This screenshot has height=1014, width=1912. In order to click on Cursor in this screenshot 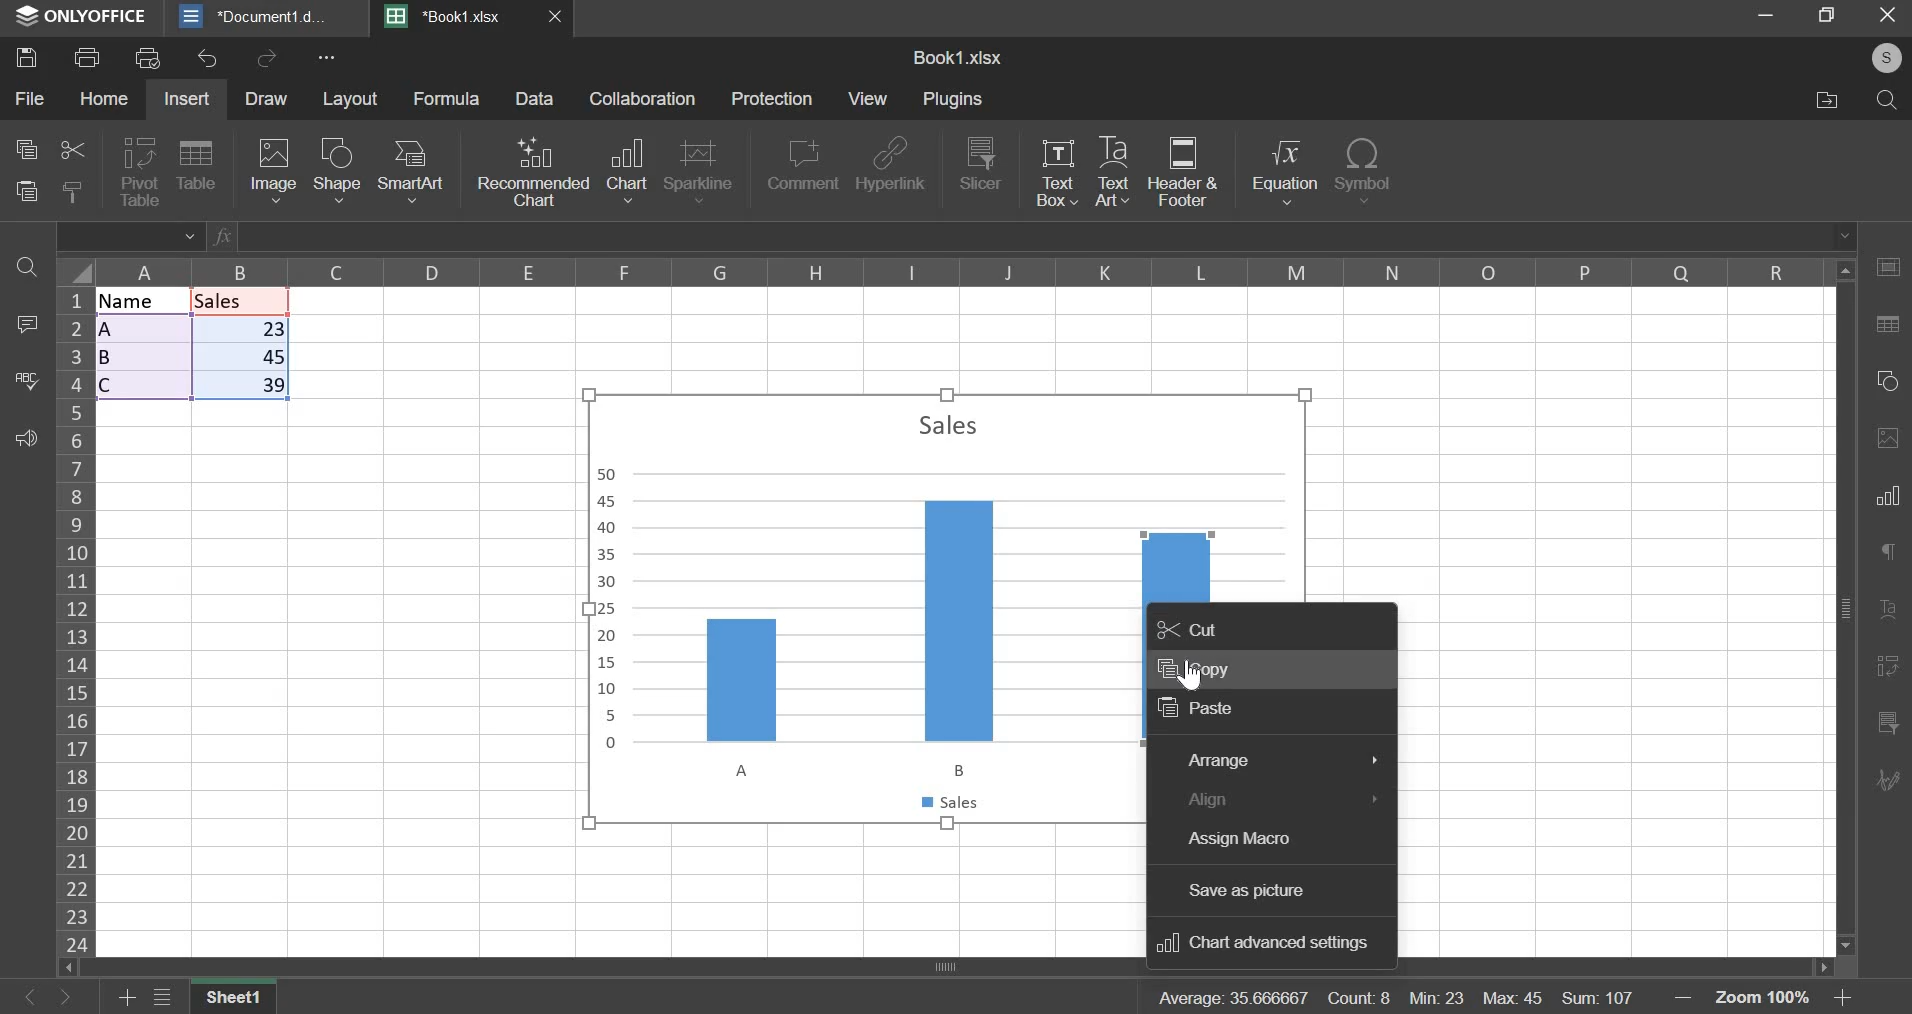, I will do `click(1192, 674)`.